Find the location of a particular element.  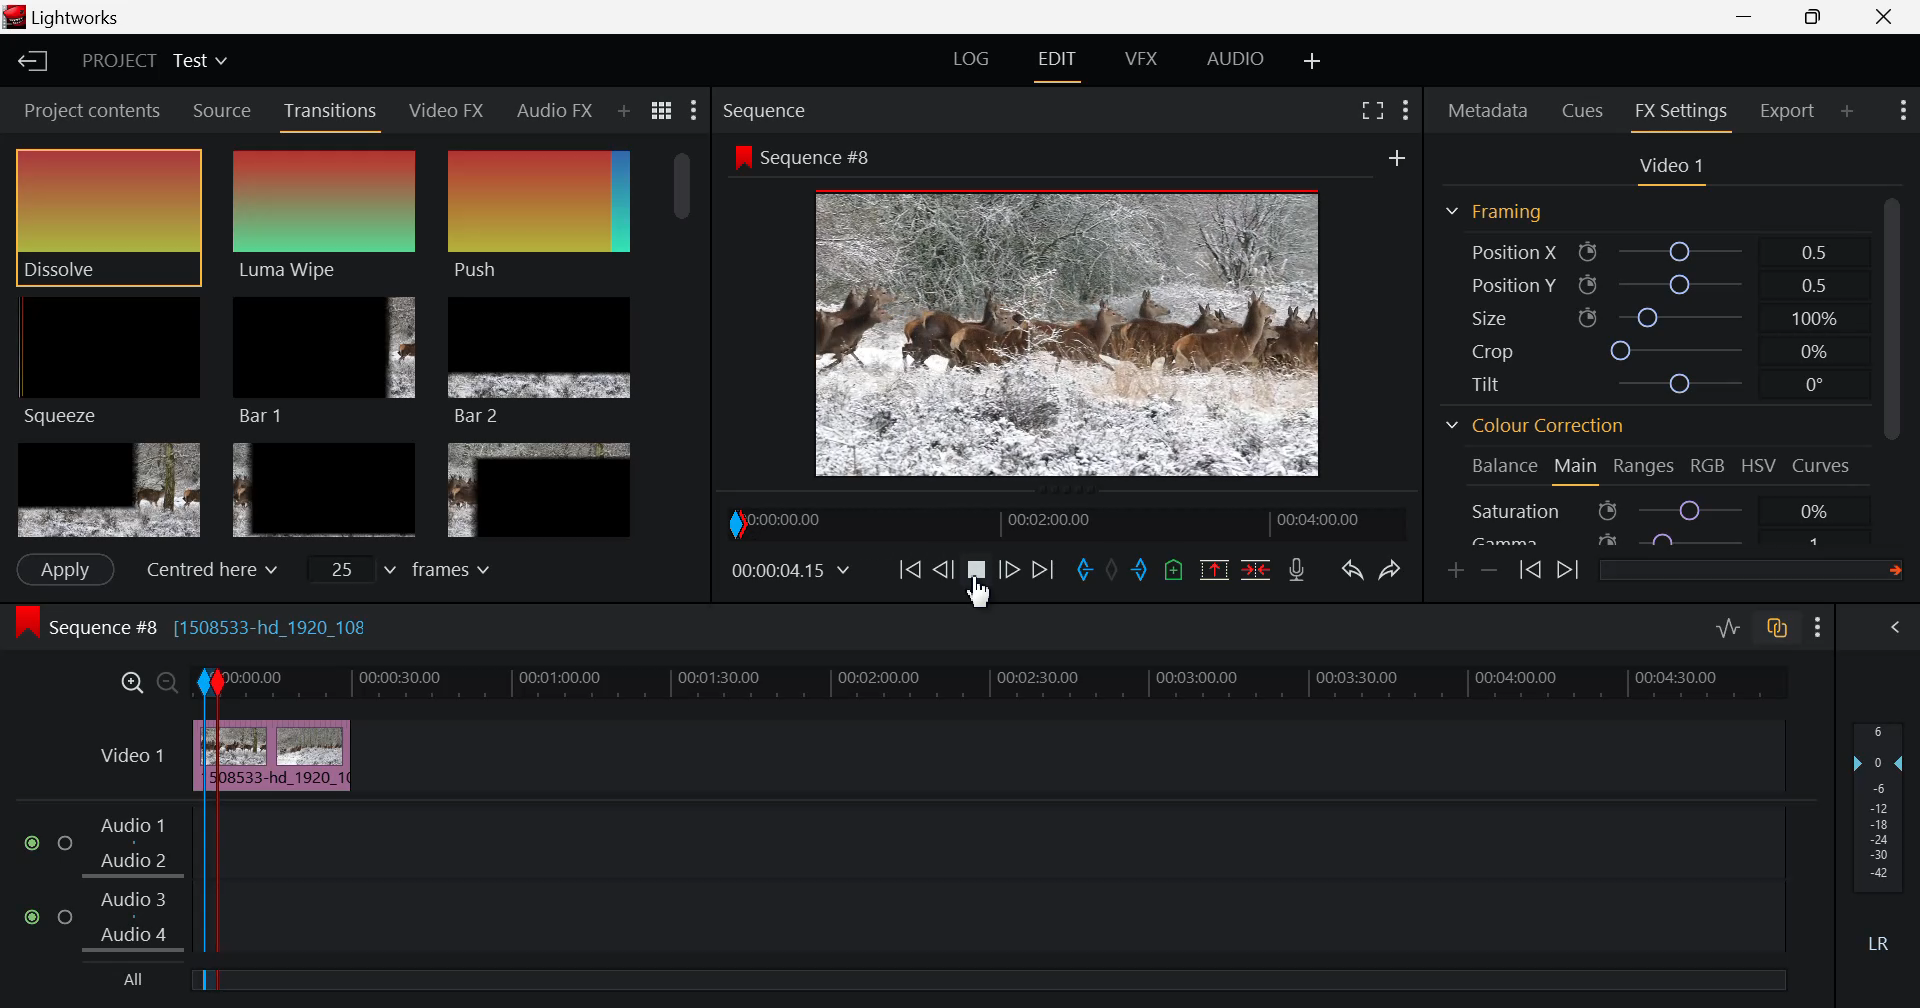

Full Screen is located at coordinates (1374, 108).